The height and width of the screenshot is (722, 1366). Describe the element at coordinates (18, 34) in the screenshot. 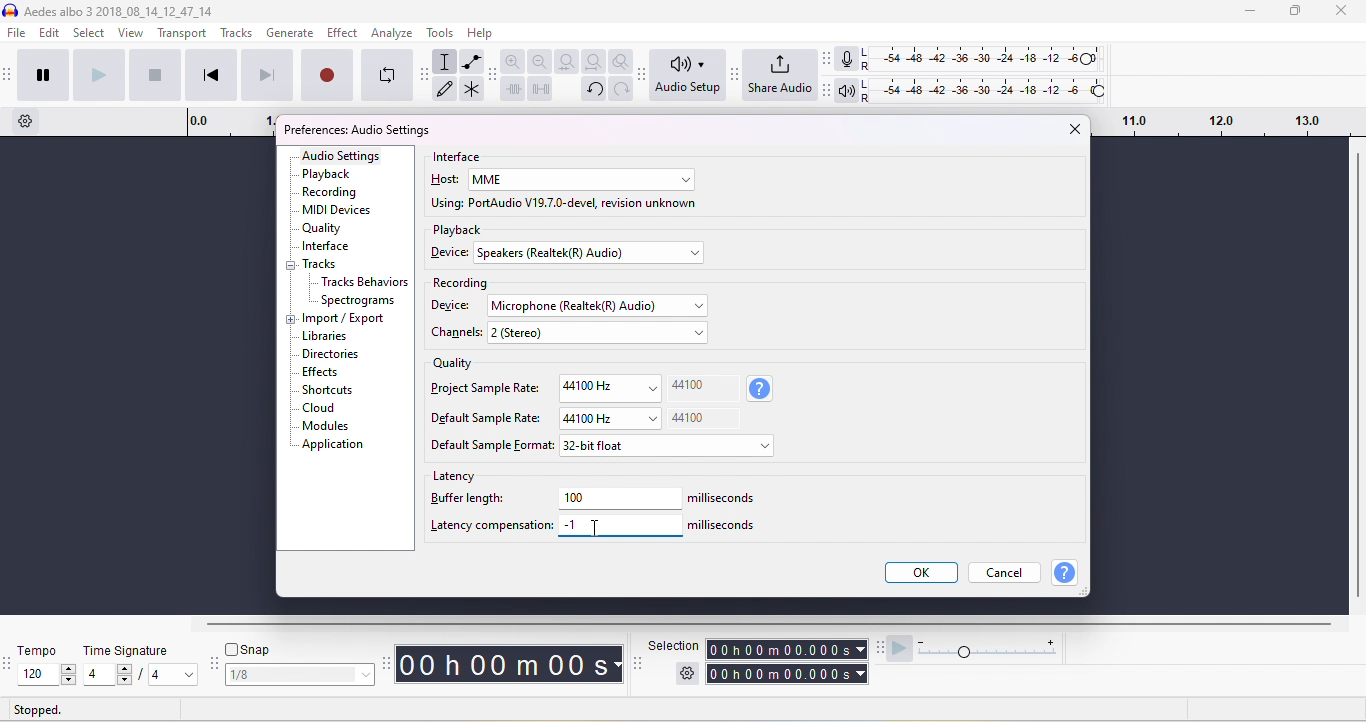

I see `file` at that location.